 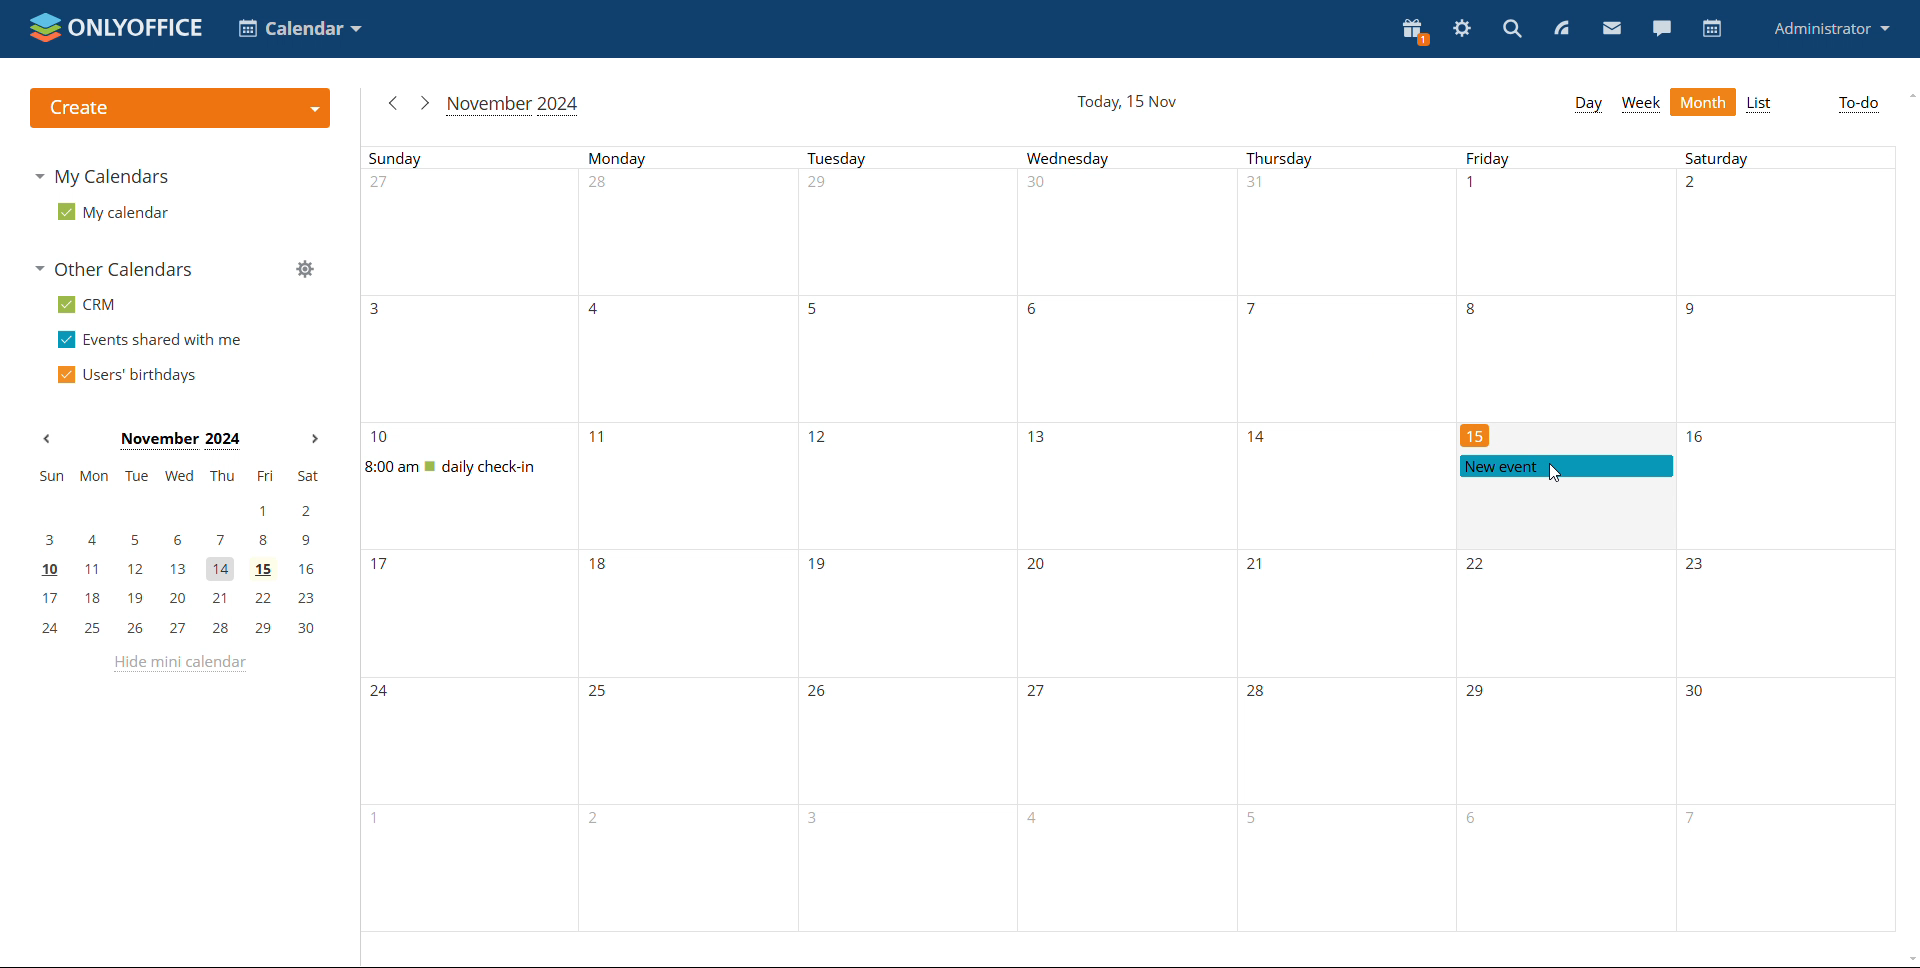 What do you see at coordinates (304, 268) in the screenshot?
I see `manage` at bounding box center [304, 268].